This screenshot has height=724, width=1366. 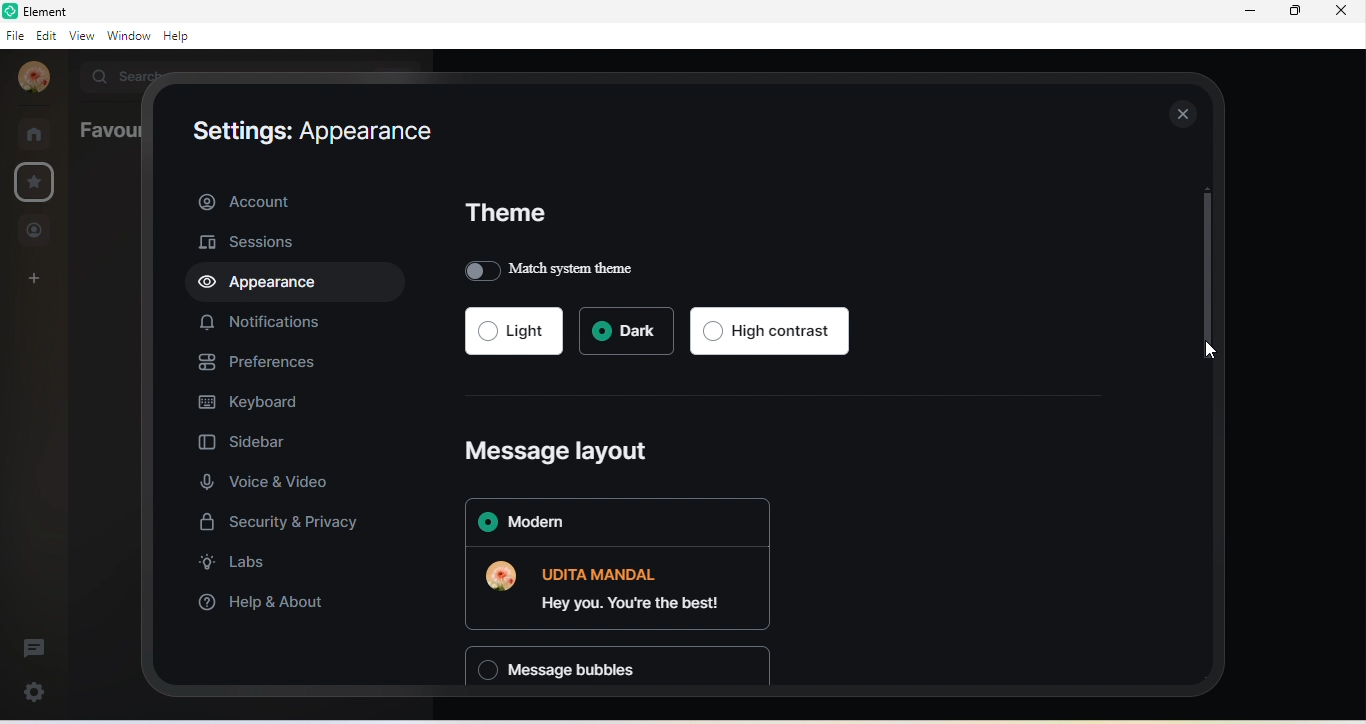 What do you see at coordinates (14, 36) in the screenshot?
I see `file` at bounding box center [14, 36].